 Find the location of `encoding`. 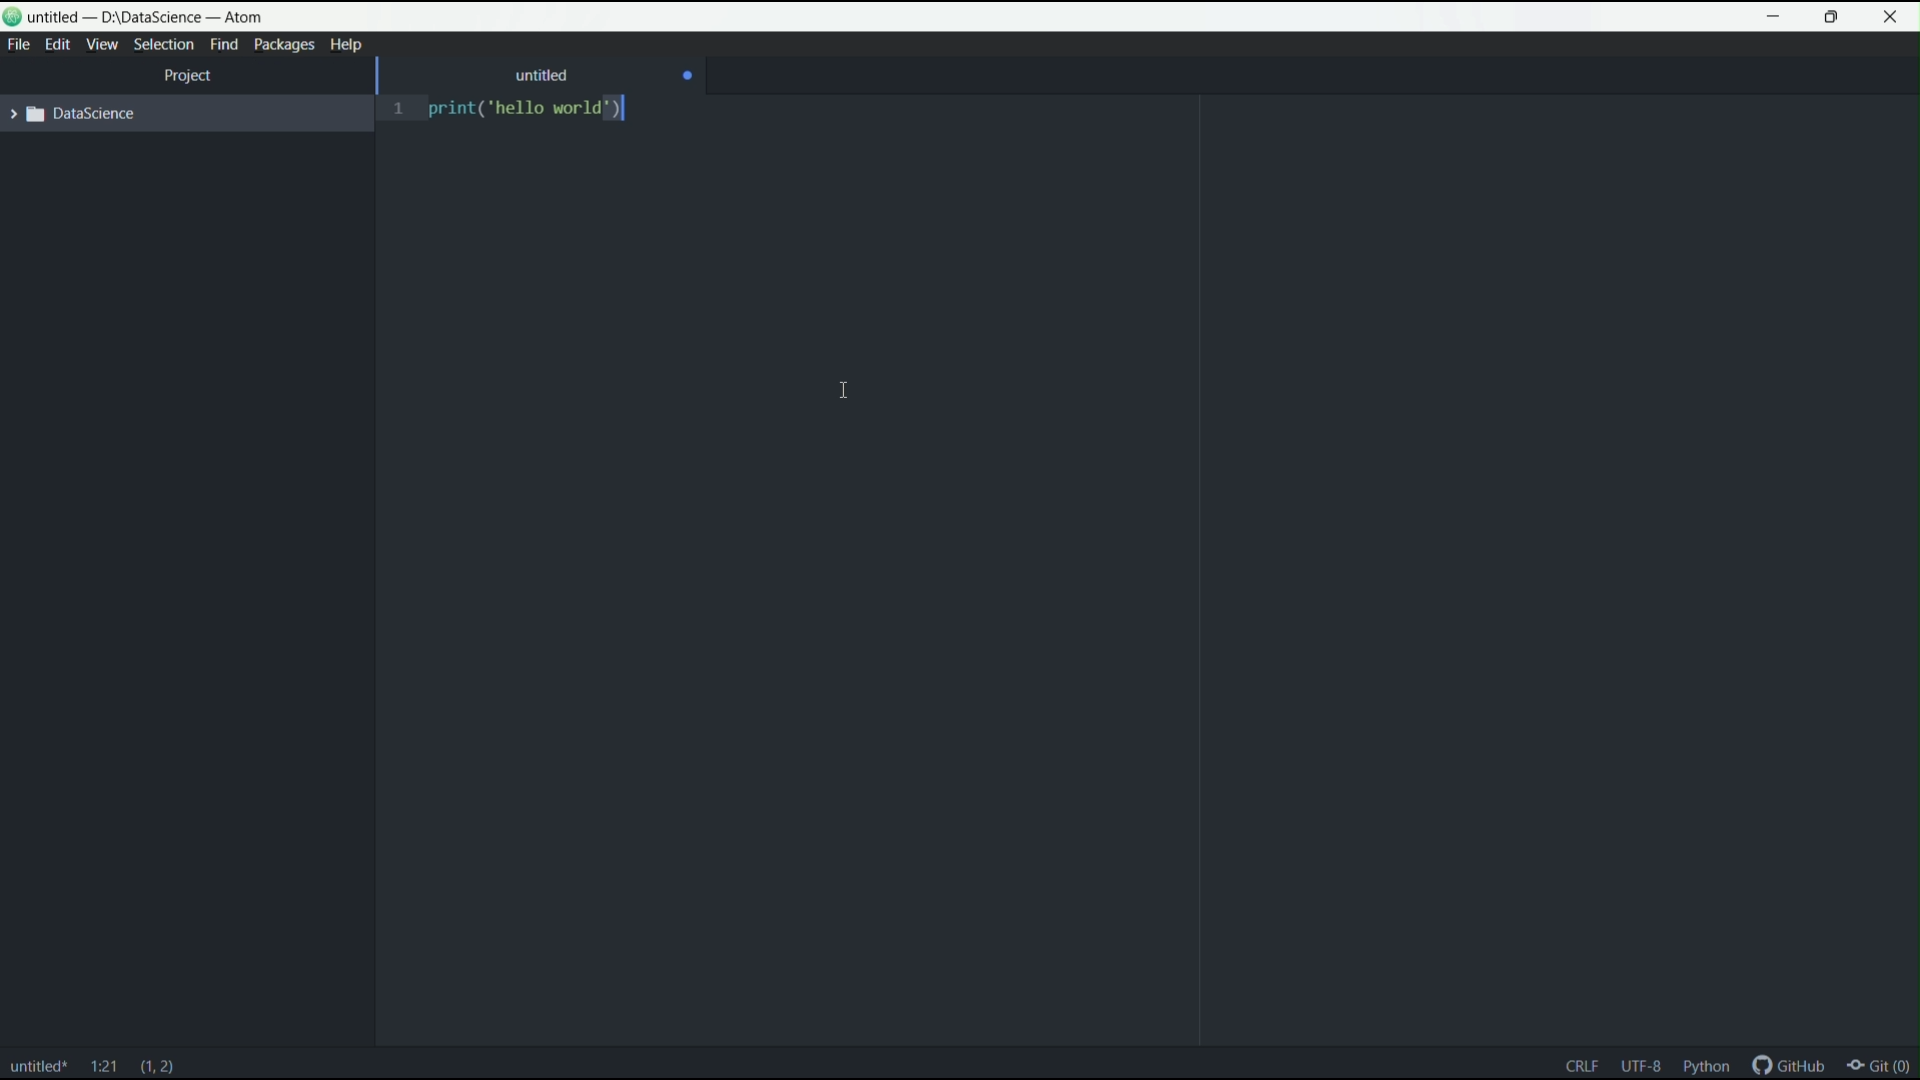

encoding is located at coordinates (1638, 1066).